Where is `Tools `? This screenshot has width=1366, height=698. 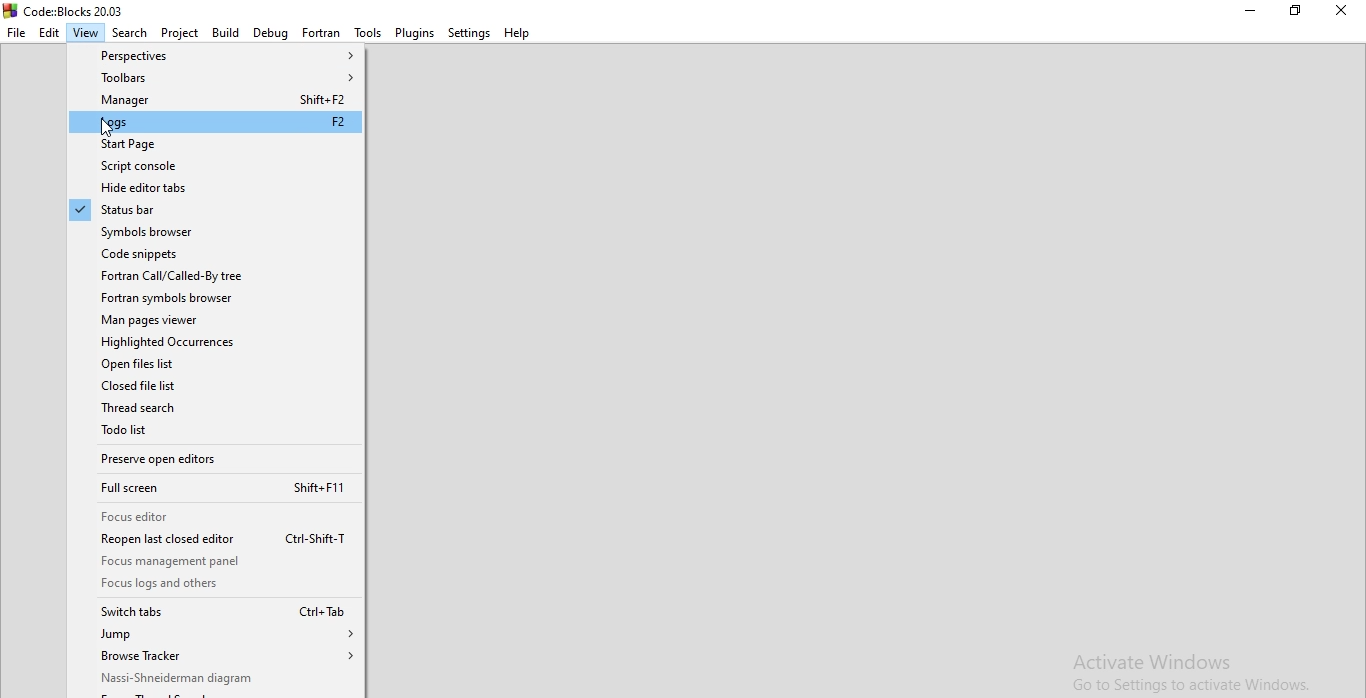 Tools  is located at coordinates (367, 32).